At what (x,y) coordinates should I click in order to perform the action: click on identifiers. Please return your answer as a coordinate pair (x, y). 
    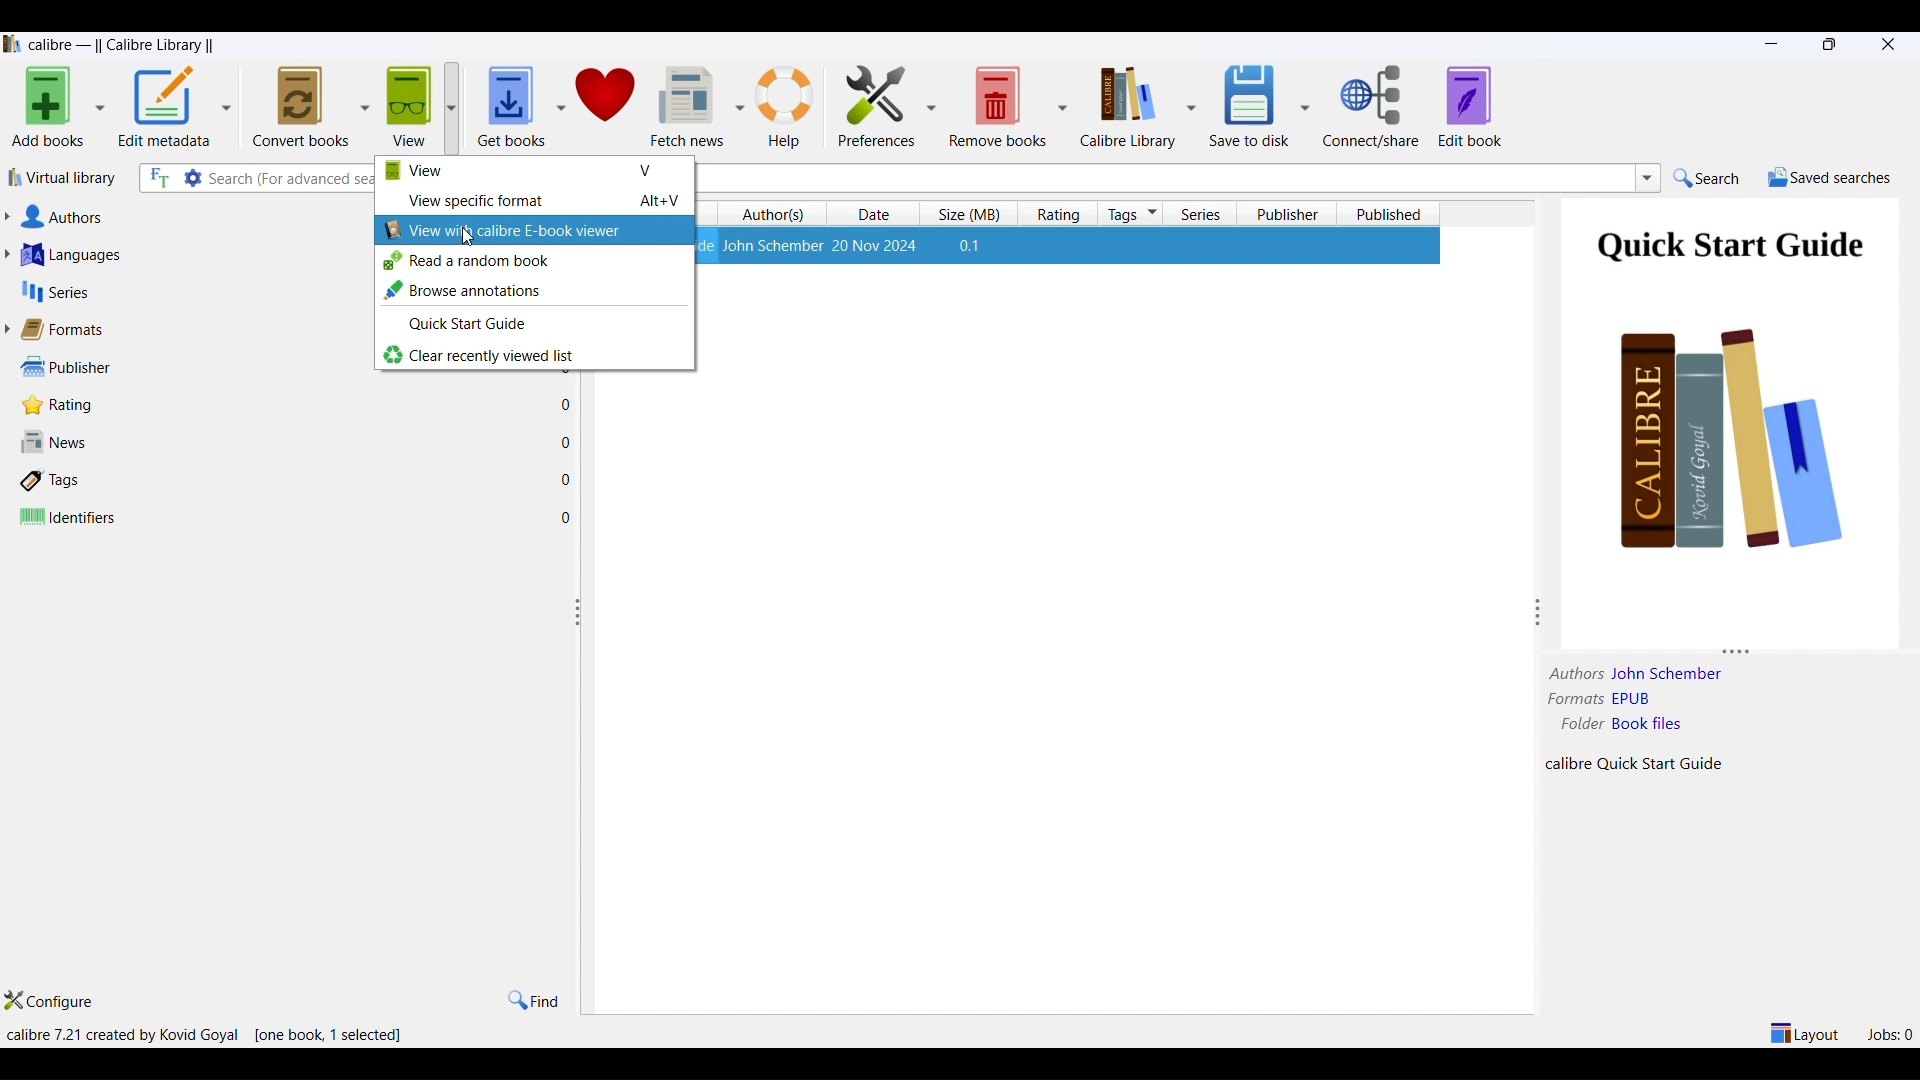
    Looking at the image, I should click on (302, 516).